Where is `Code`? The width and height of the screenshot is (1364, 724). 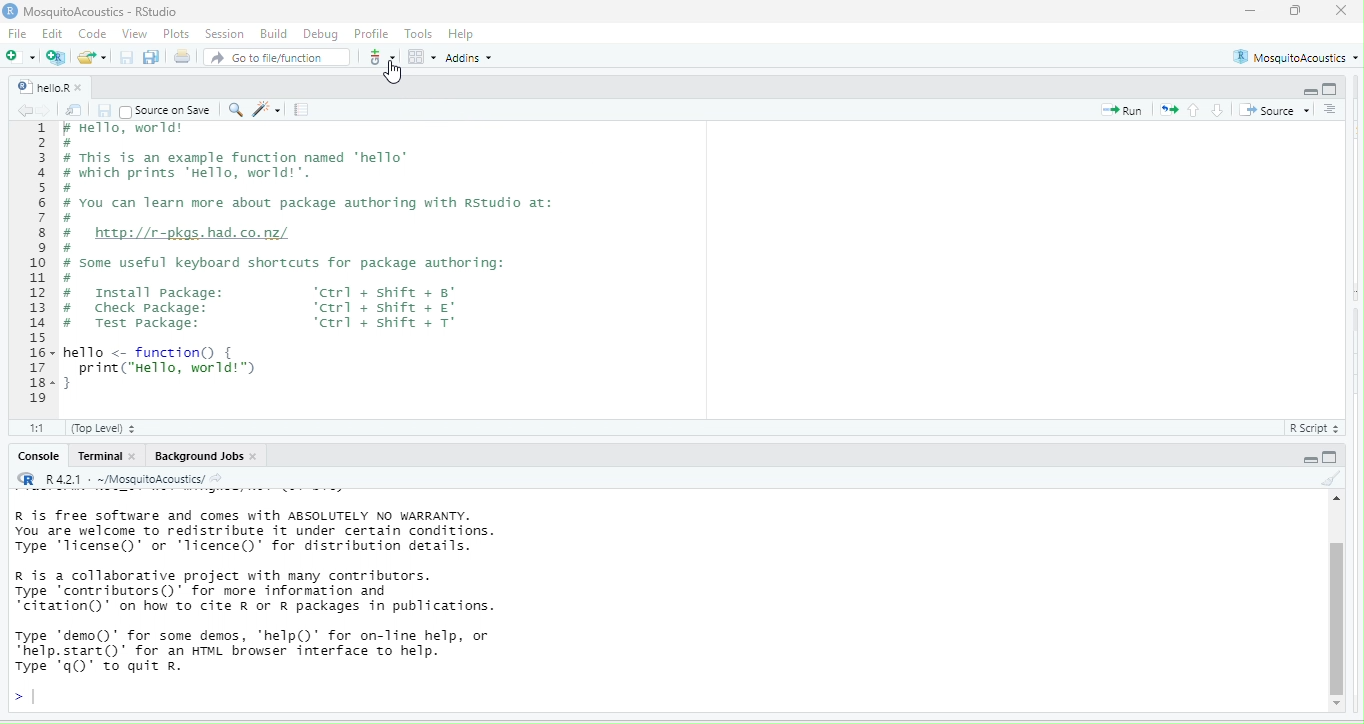 Code is located at coordinates (89, 35).